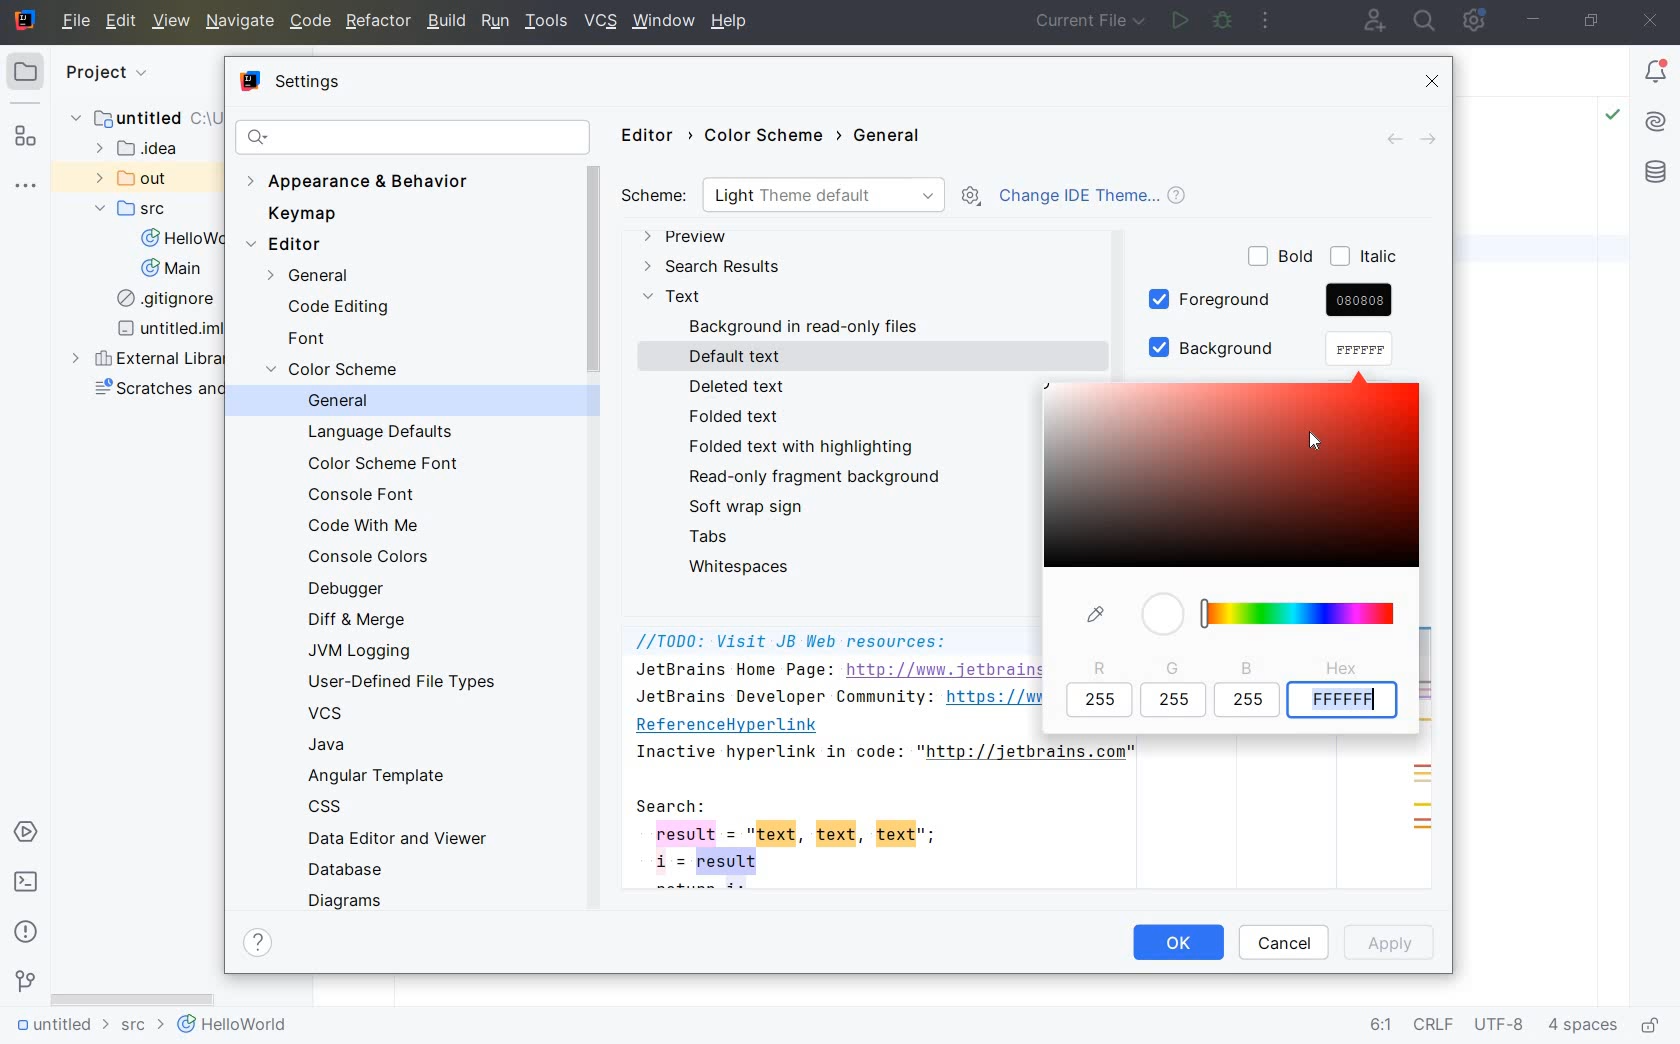  I want to click on restore down, so click(1594, 22).